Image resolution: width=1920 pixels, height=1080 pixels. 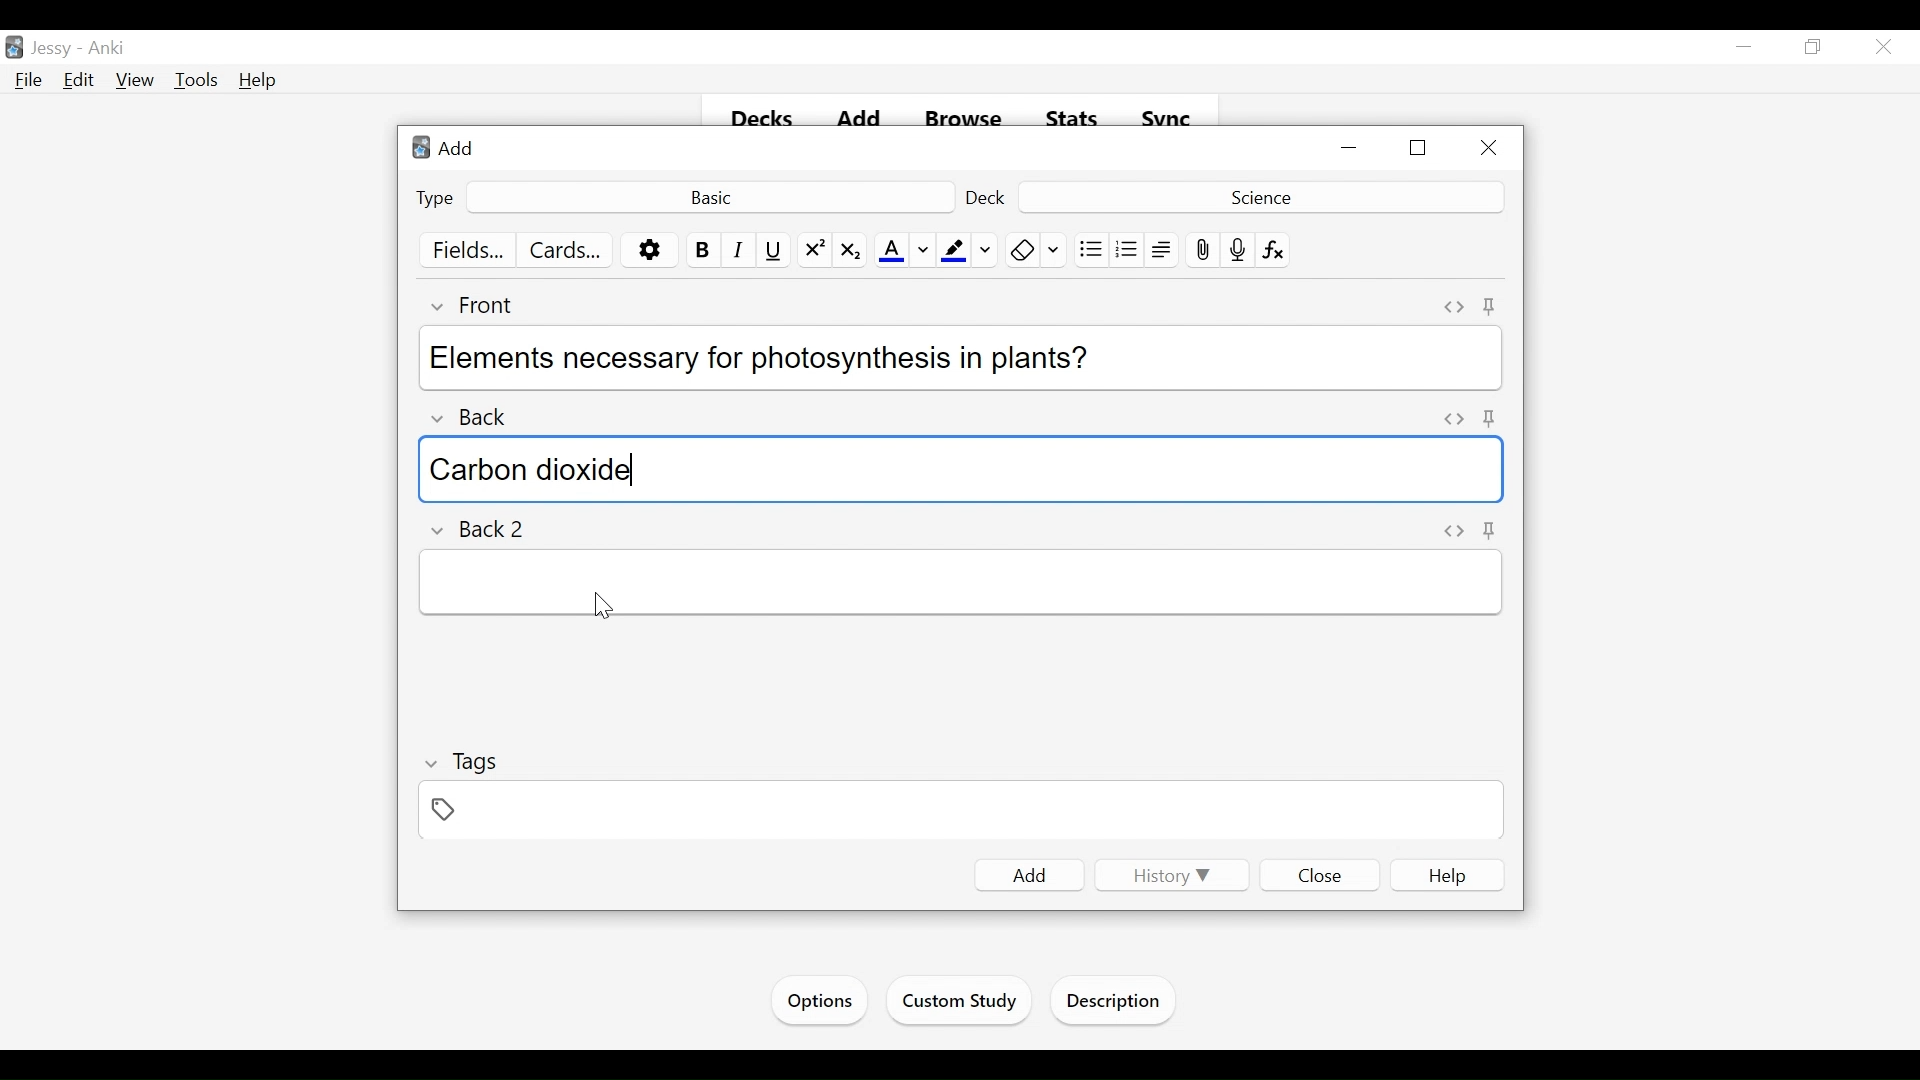 I want to click on Add, so click(x=863, y=120).